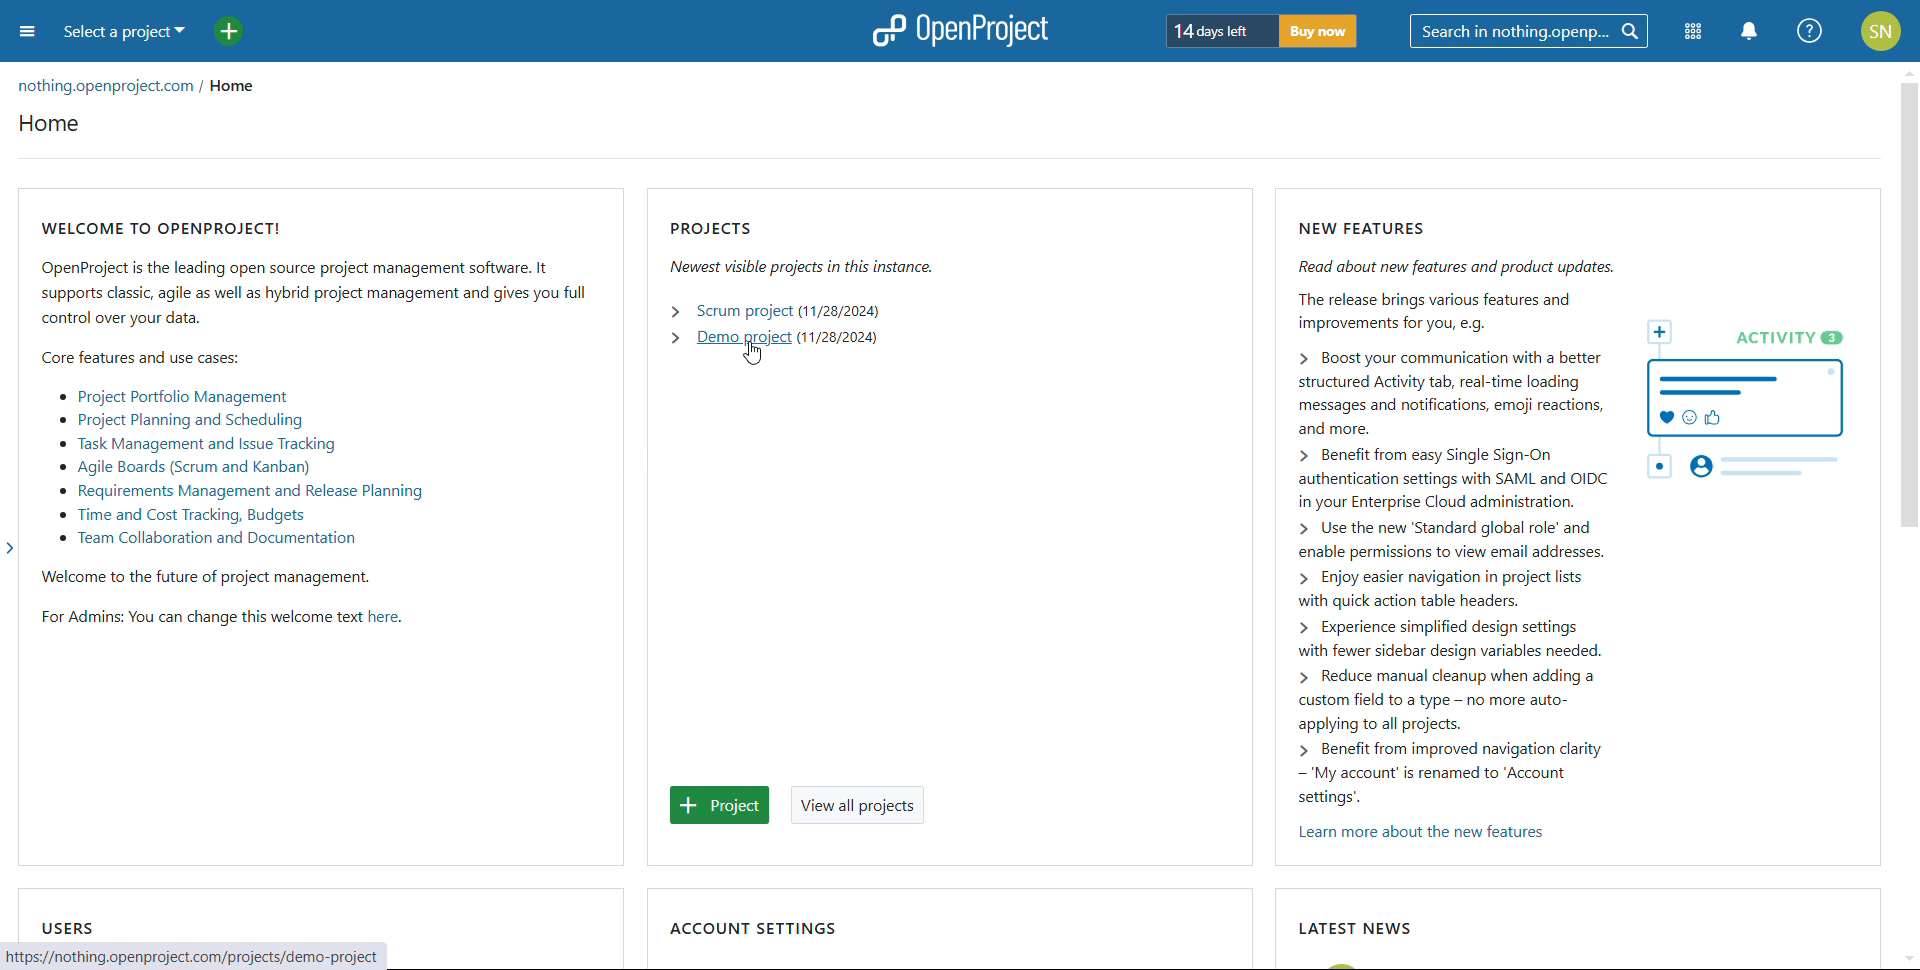  I want to click on scroll up, so click(1908, 71).